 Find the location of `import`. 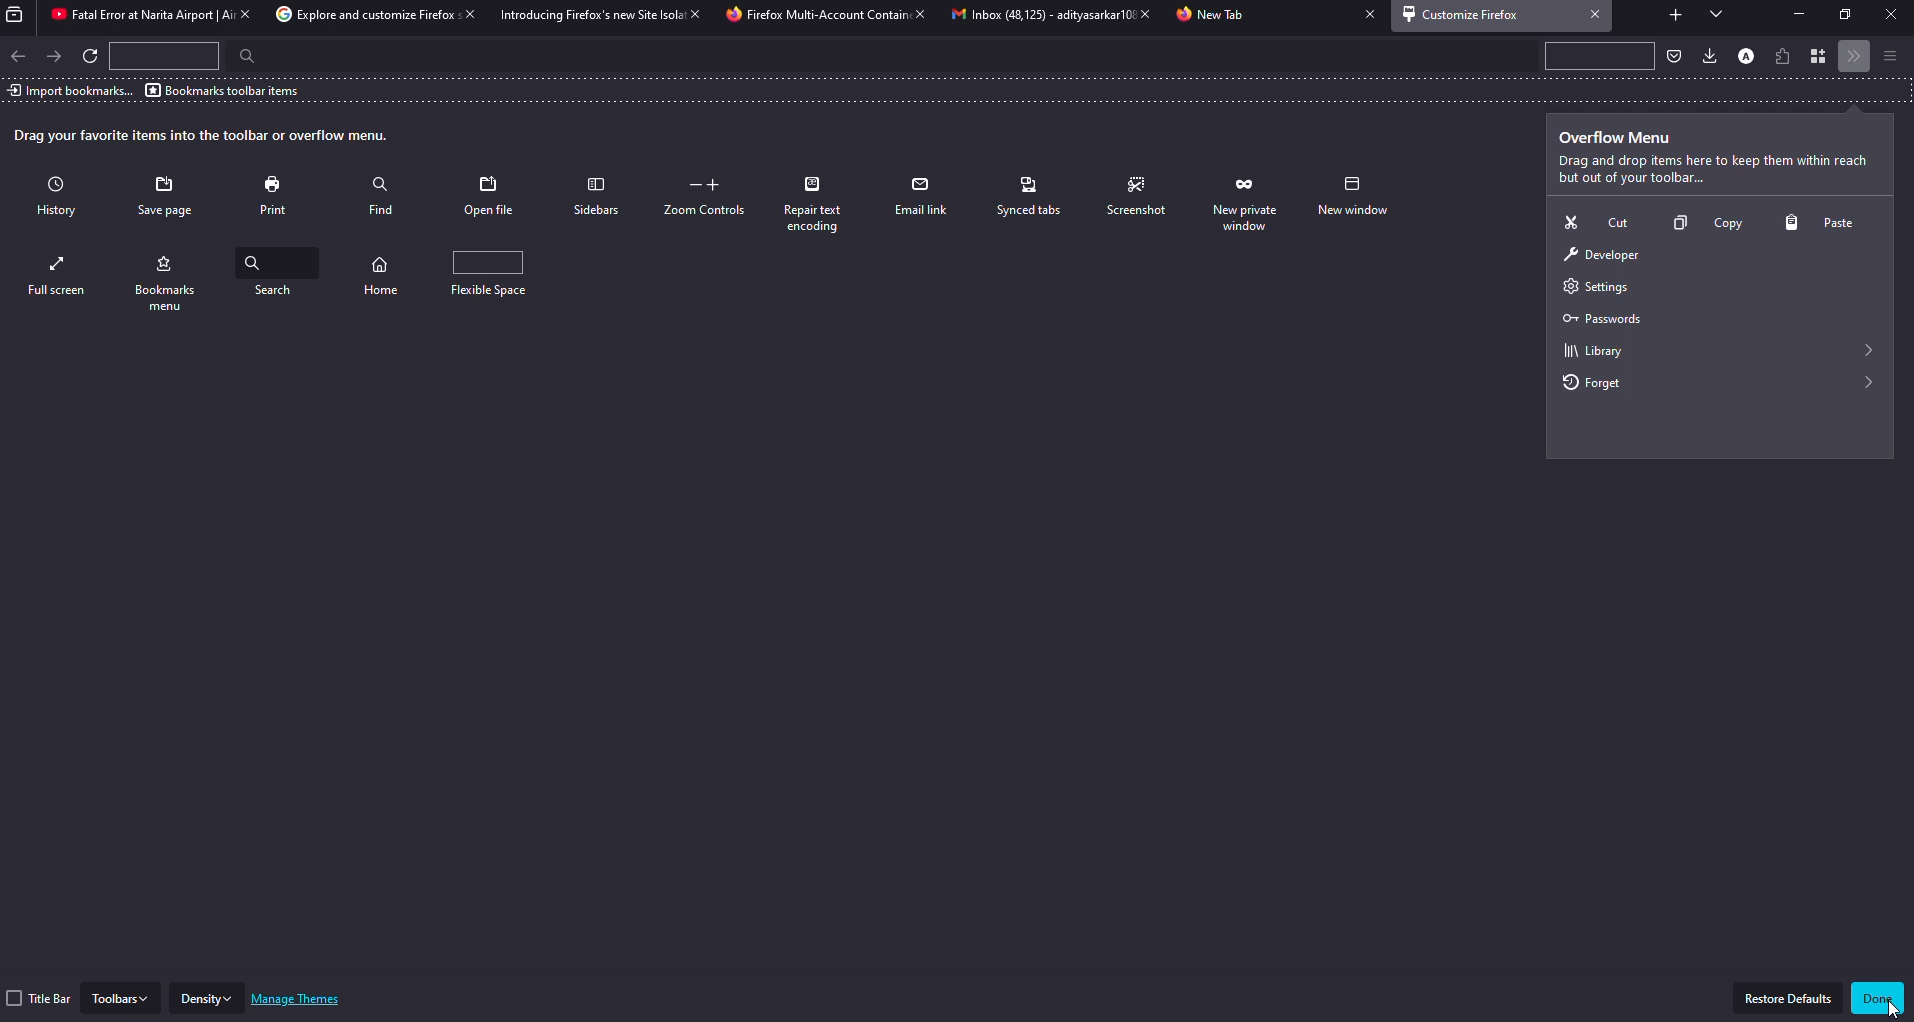

import is located at coordinates (69, 90).